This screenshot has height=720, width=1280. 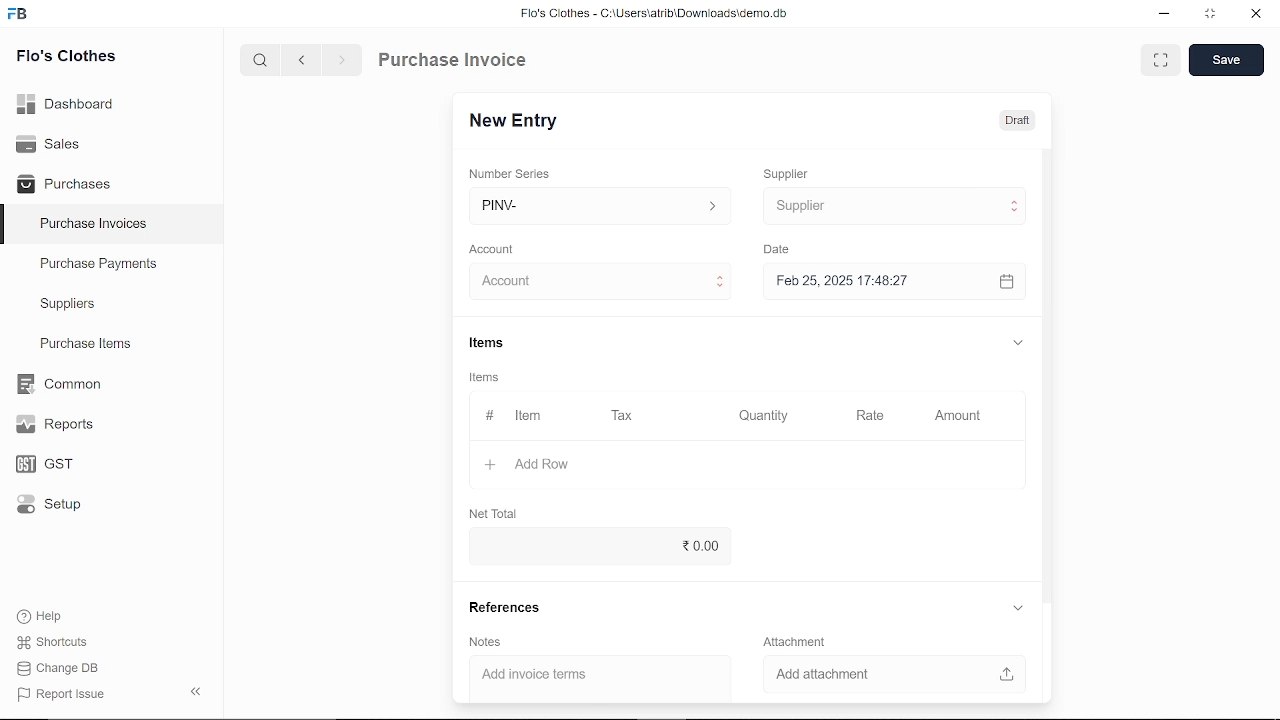 What do you see at coordinates (1226, 61) in the screenshot?
I see `save` at bounding box center [1226, 61].